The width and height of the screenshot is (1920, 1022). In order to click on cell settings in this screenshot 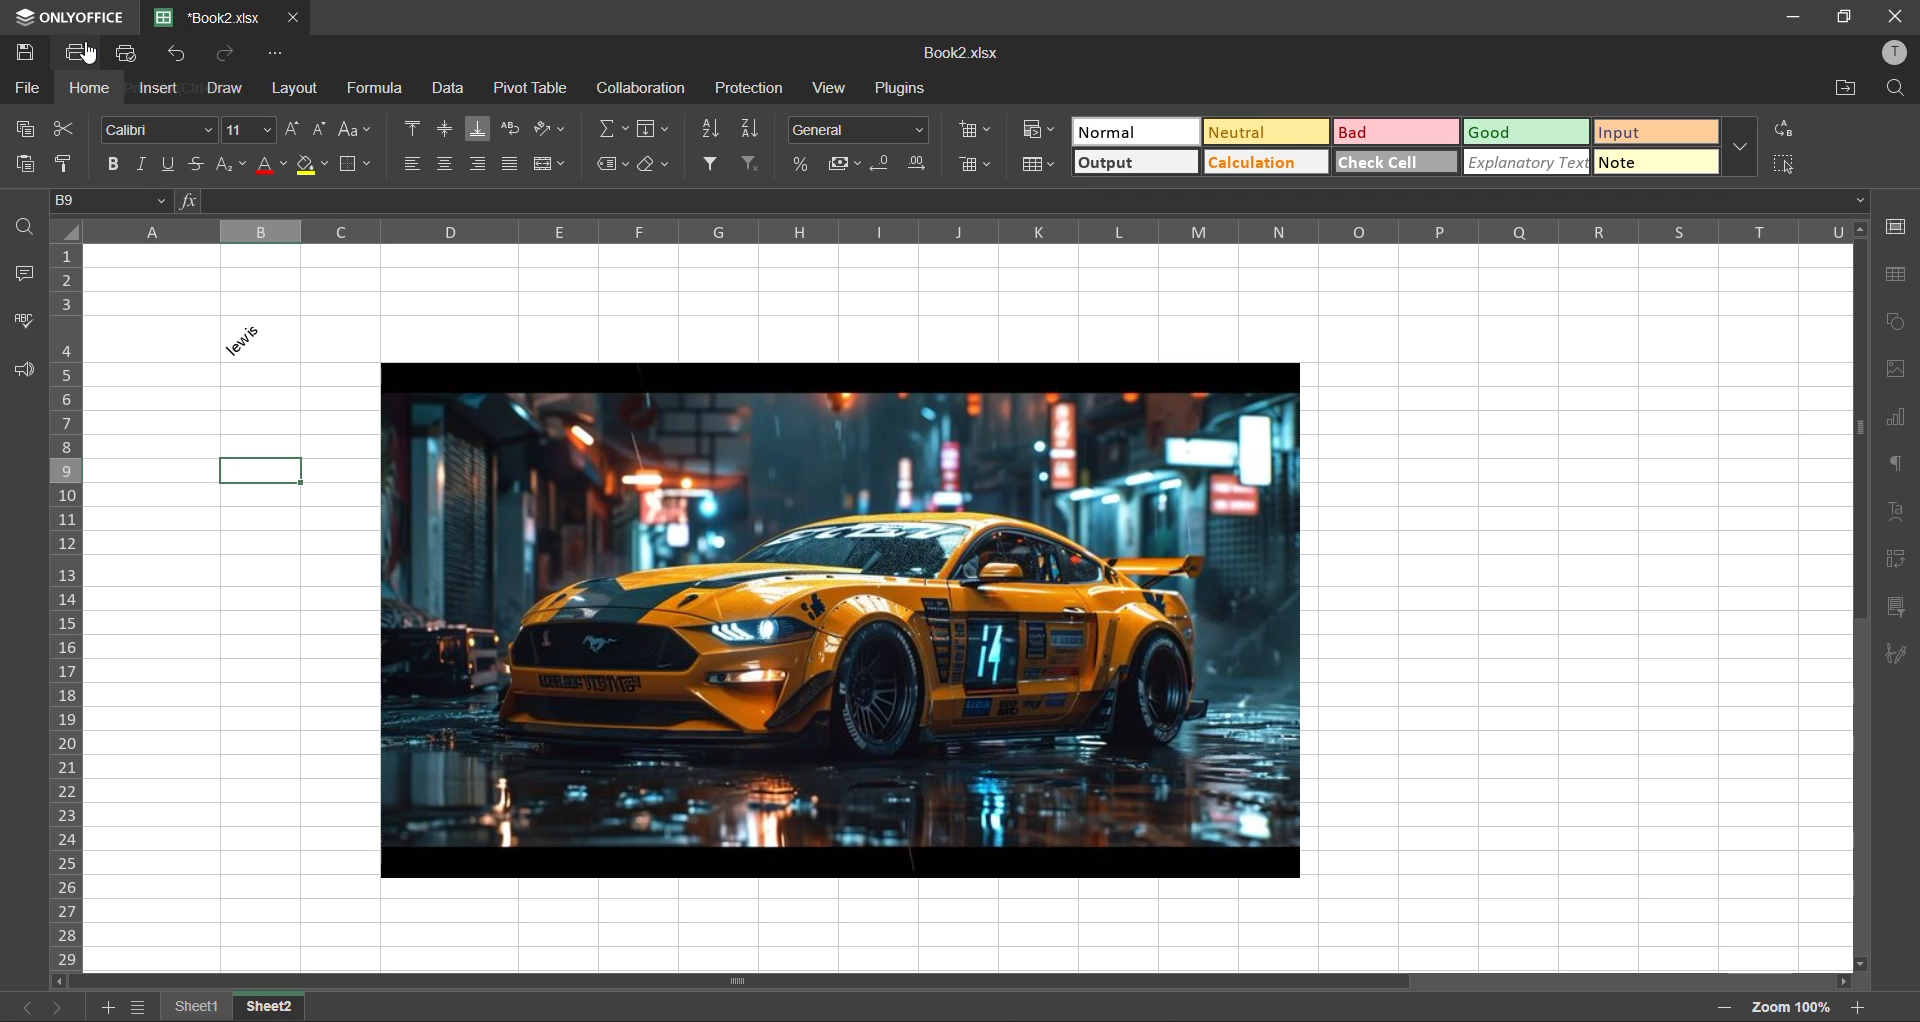, I will do `click(1891, 228)`.